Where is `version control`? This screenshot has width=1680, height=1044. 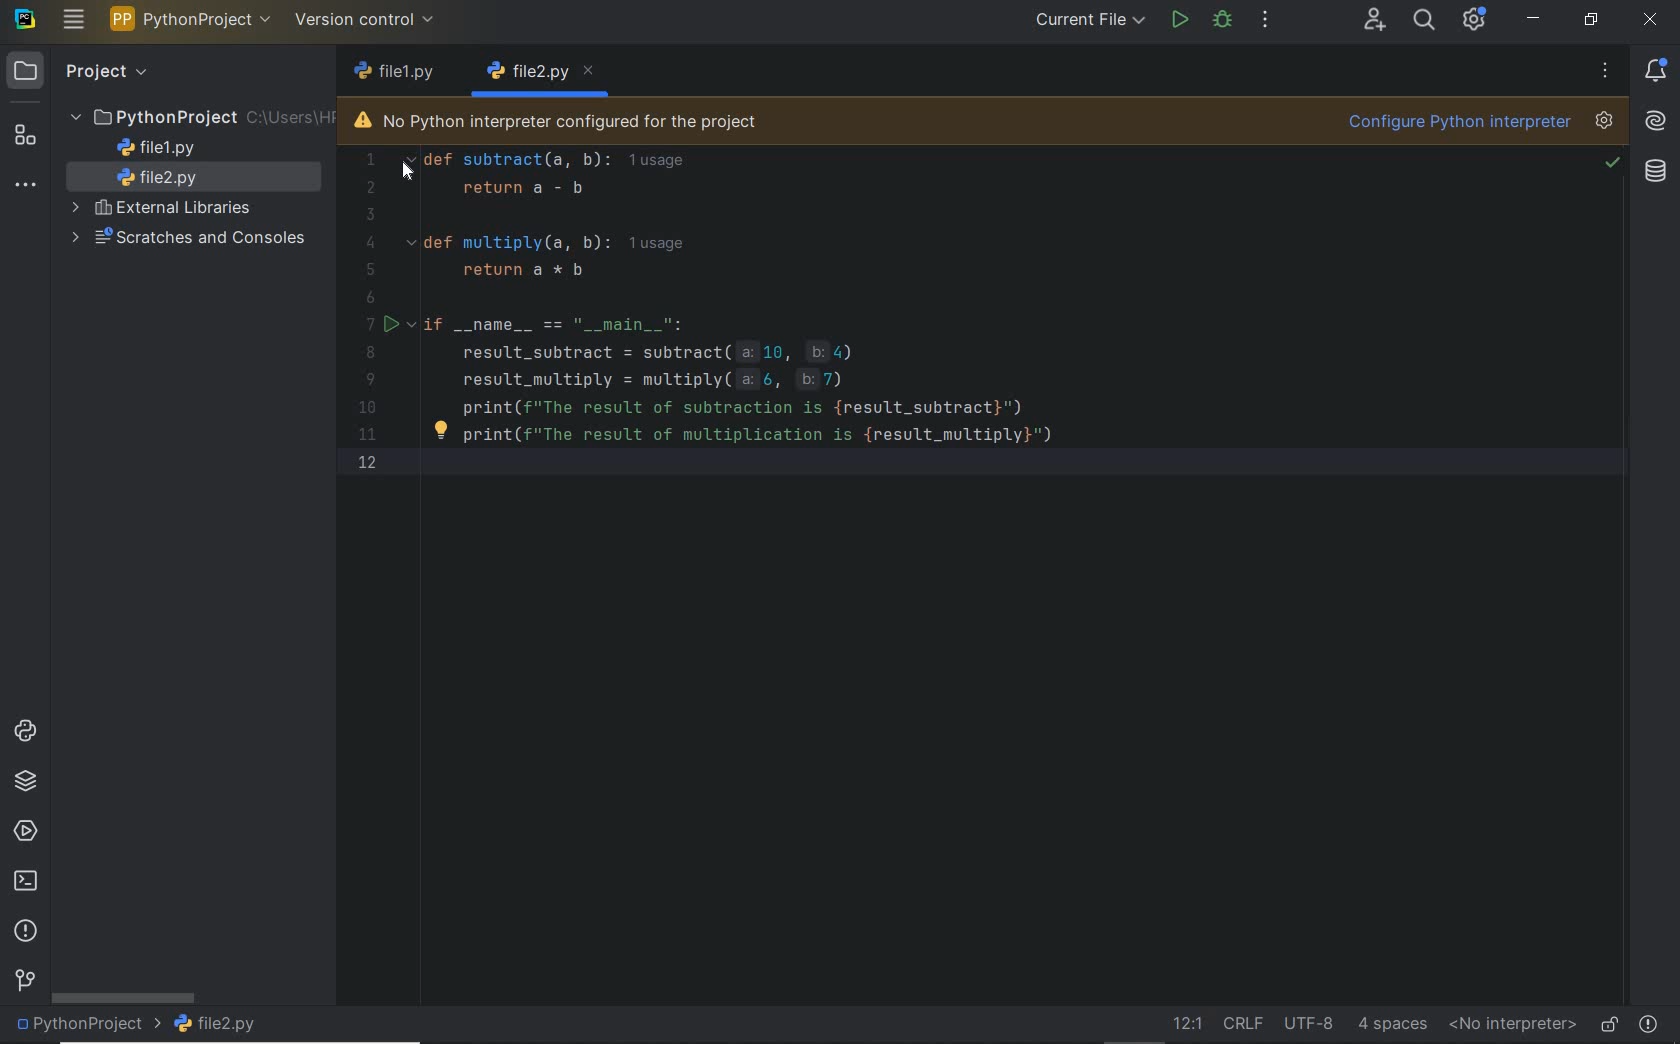
version control is located at coordinates (22, 982).